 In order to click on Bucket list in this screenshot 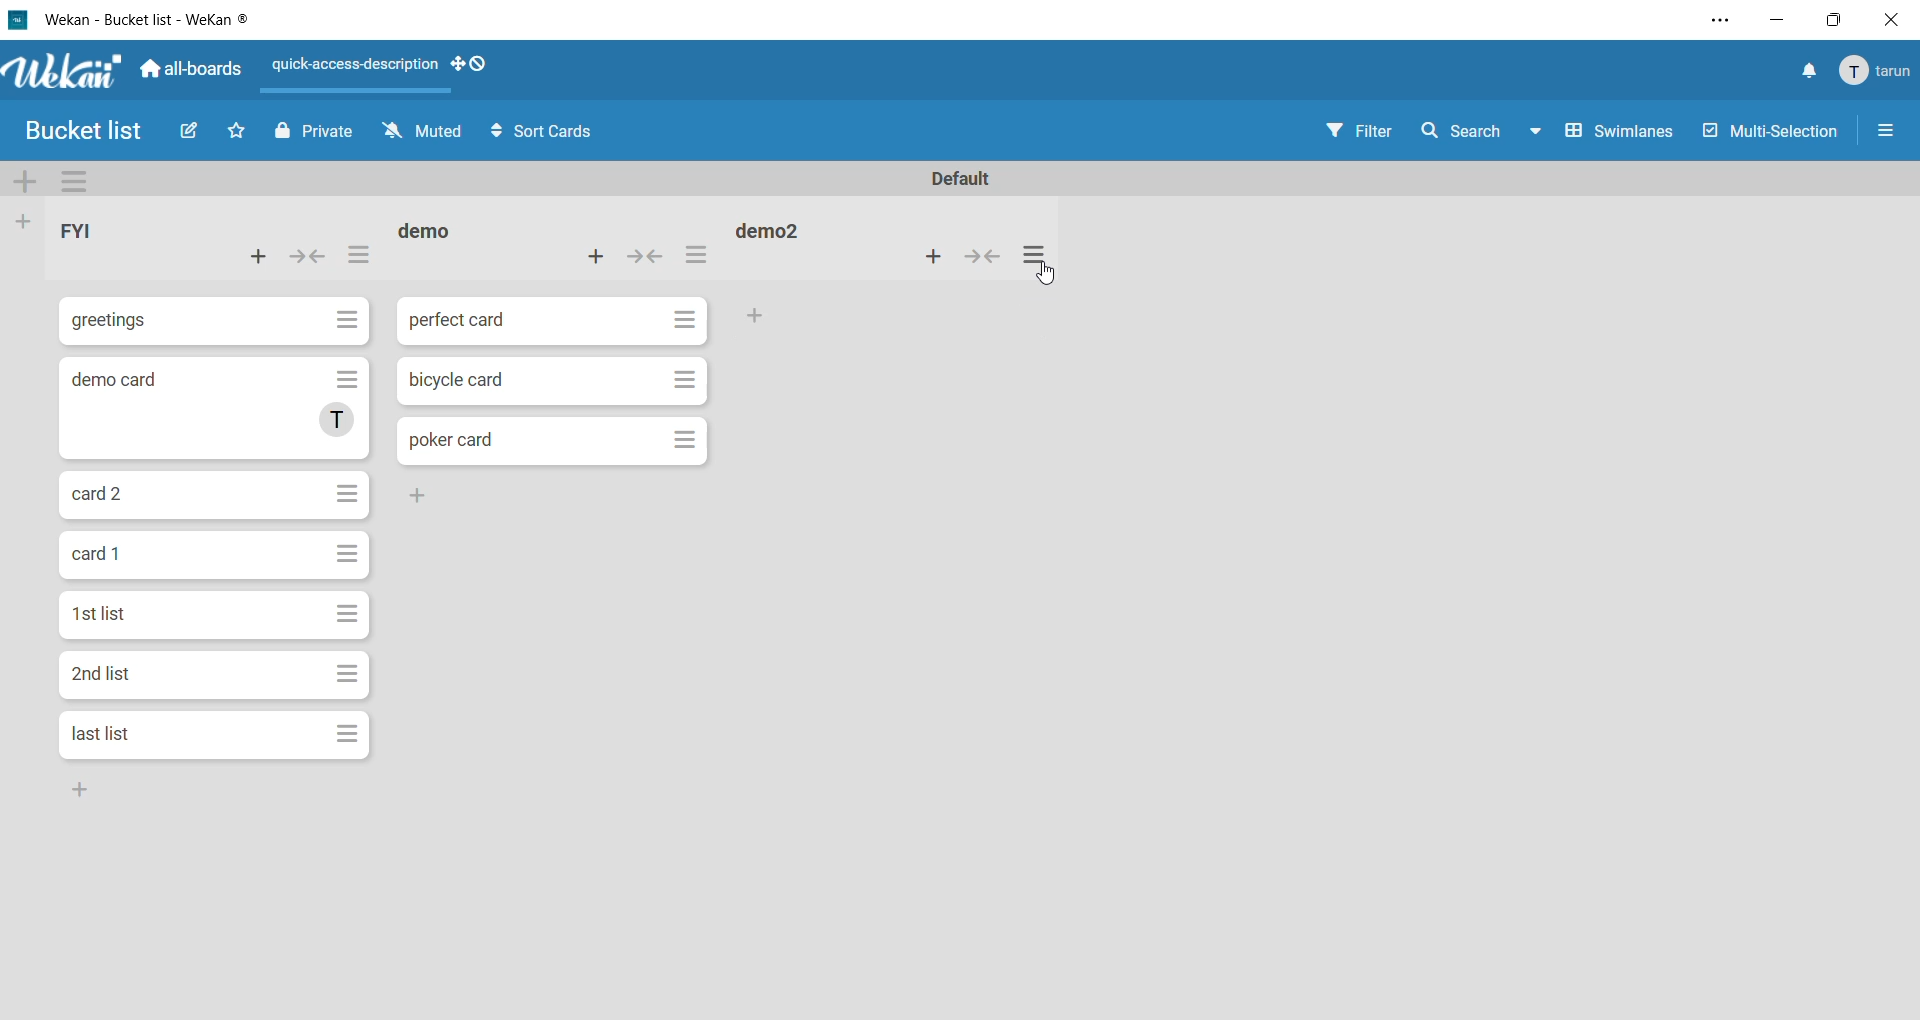, I will do `click(84, 131)`.